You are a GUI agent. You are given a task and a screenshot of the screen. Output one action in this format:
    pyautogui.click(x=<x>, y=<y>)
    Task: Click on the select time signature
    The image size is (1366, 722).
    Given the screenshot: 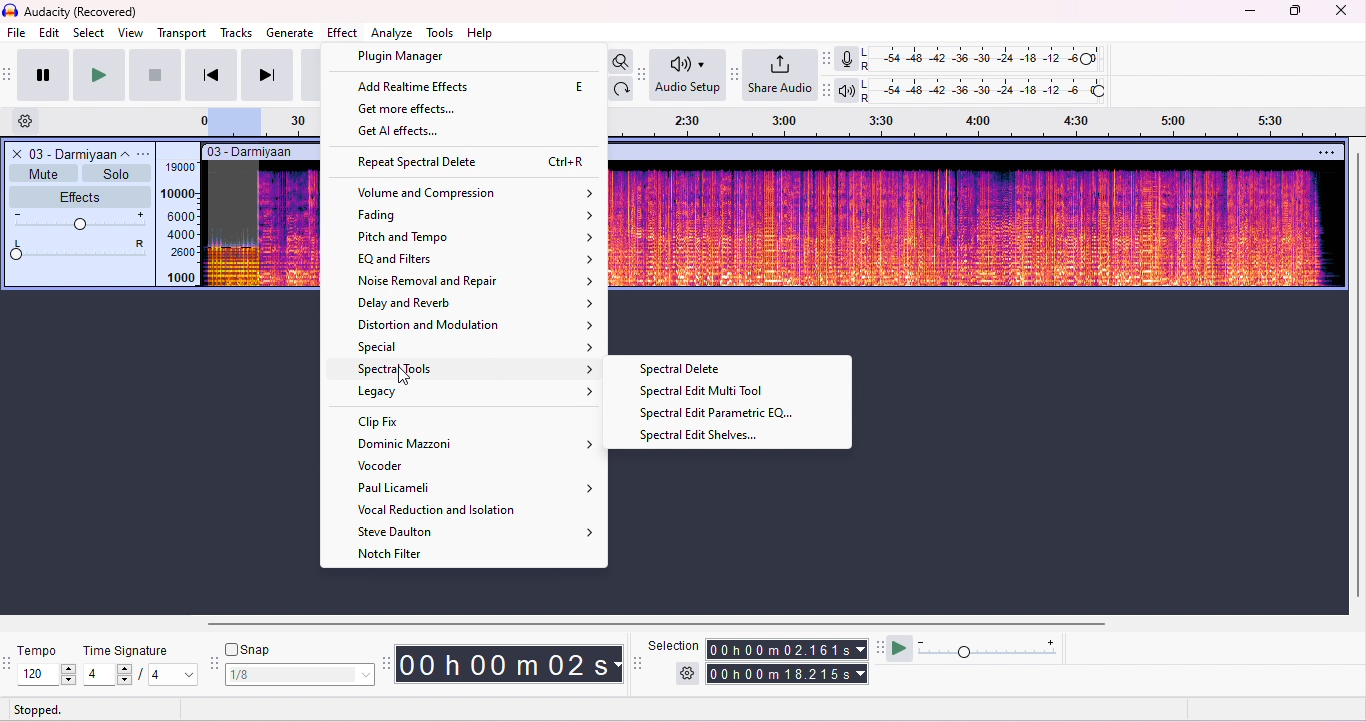 What is the action you would take?
    pyautogui.click(x=139, y=675)
    